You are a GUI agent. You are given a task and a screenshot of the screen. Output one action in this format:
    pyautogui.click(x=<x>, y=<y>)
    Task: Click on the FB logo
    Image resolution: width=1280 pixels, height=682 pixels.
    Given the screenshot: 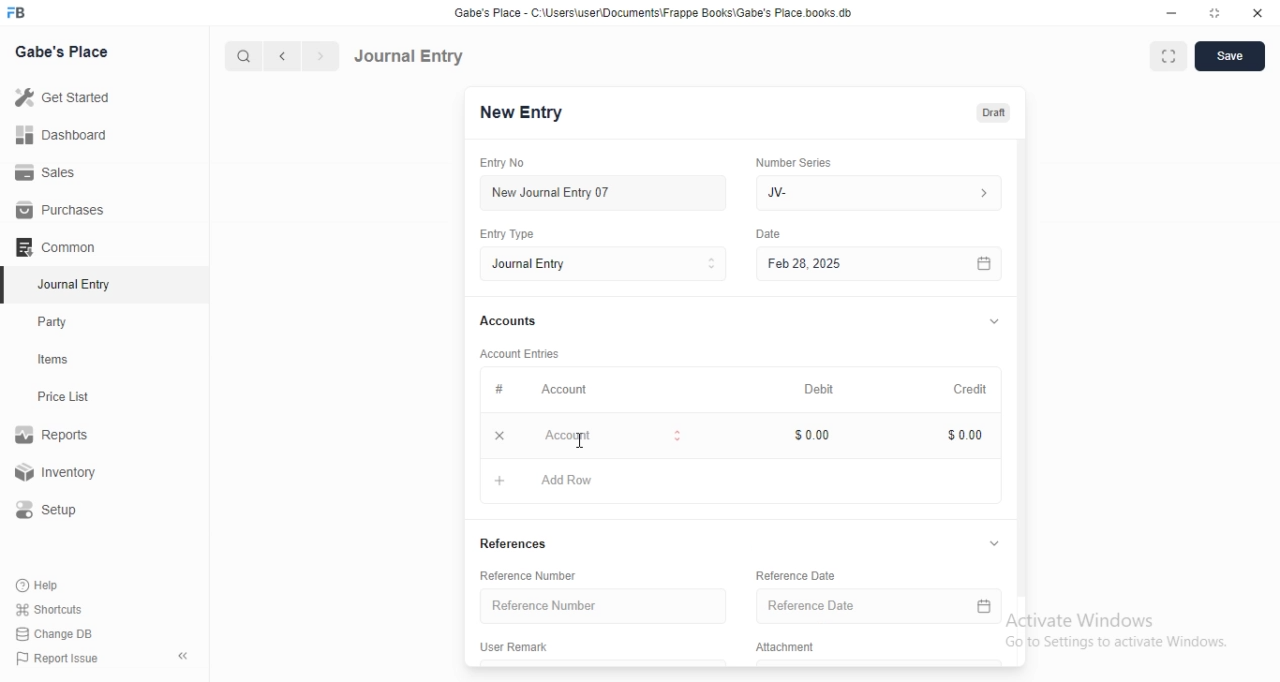 What is the action you would take?
    pyautogui.click(x=18, y=13)
    